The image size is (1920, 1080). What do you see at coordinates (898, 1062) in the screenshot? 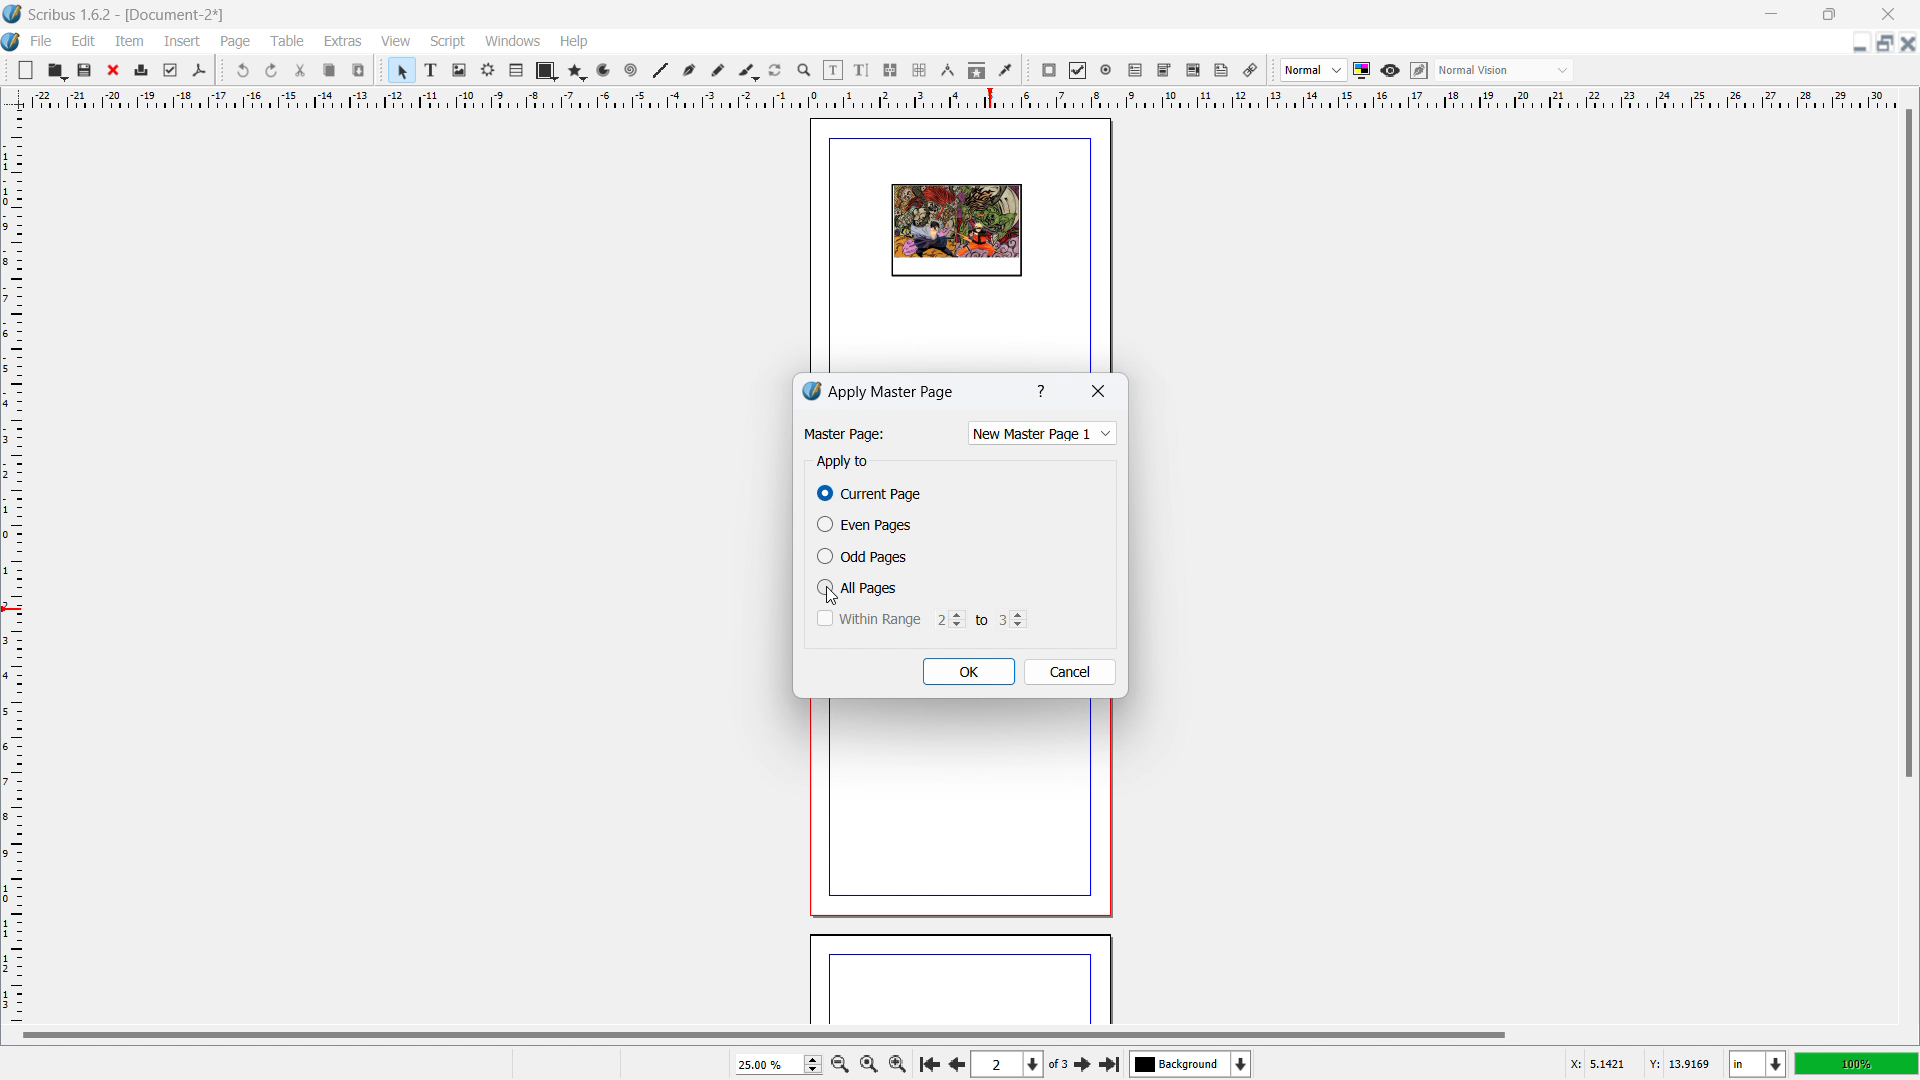
I see `zoom in by the stepping value in tool preference` at bounding box center [898, 1062].